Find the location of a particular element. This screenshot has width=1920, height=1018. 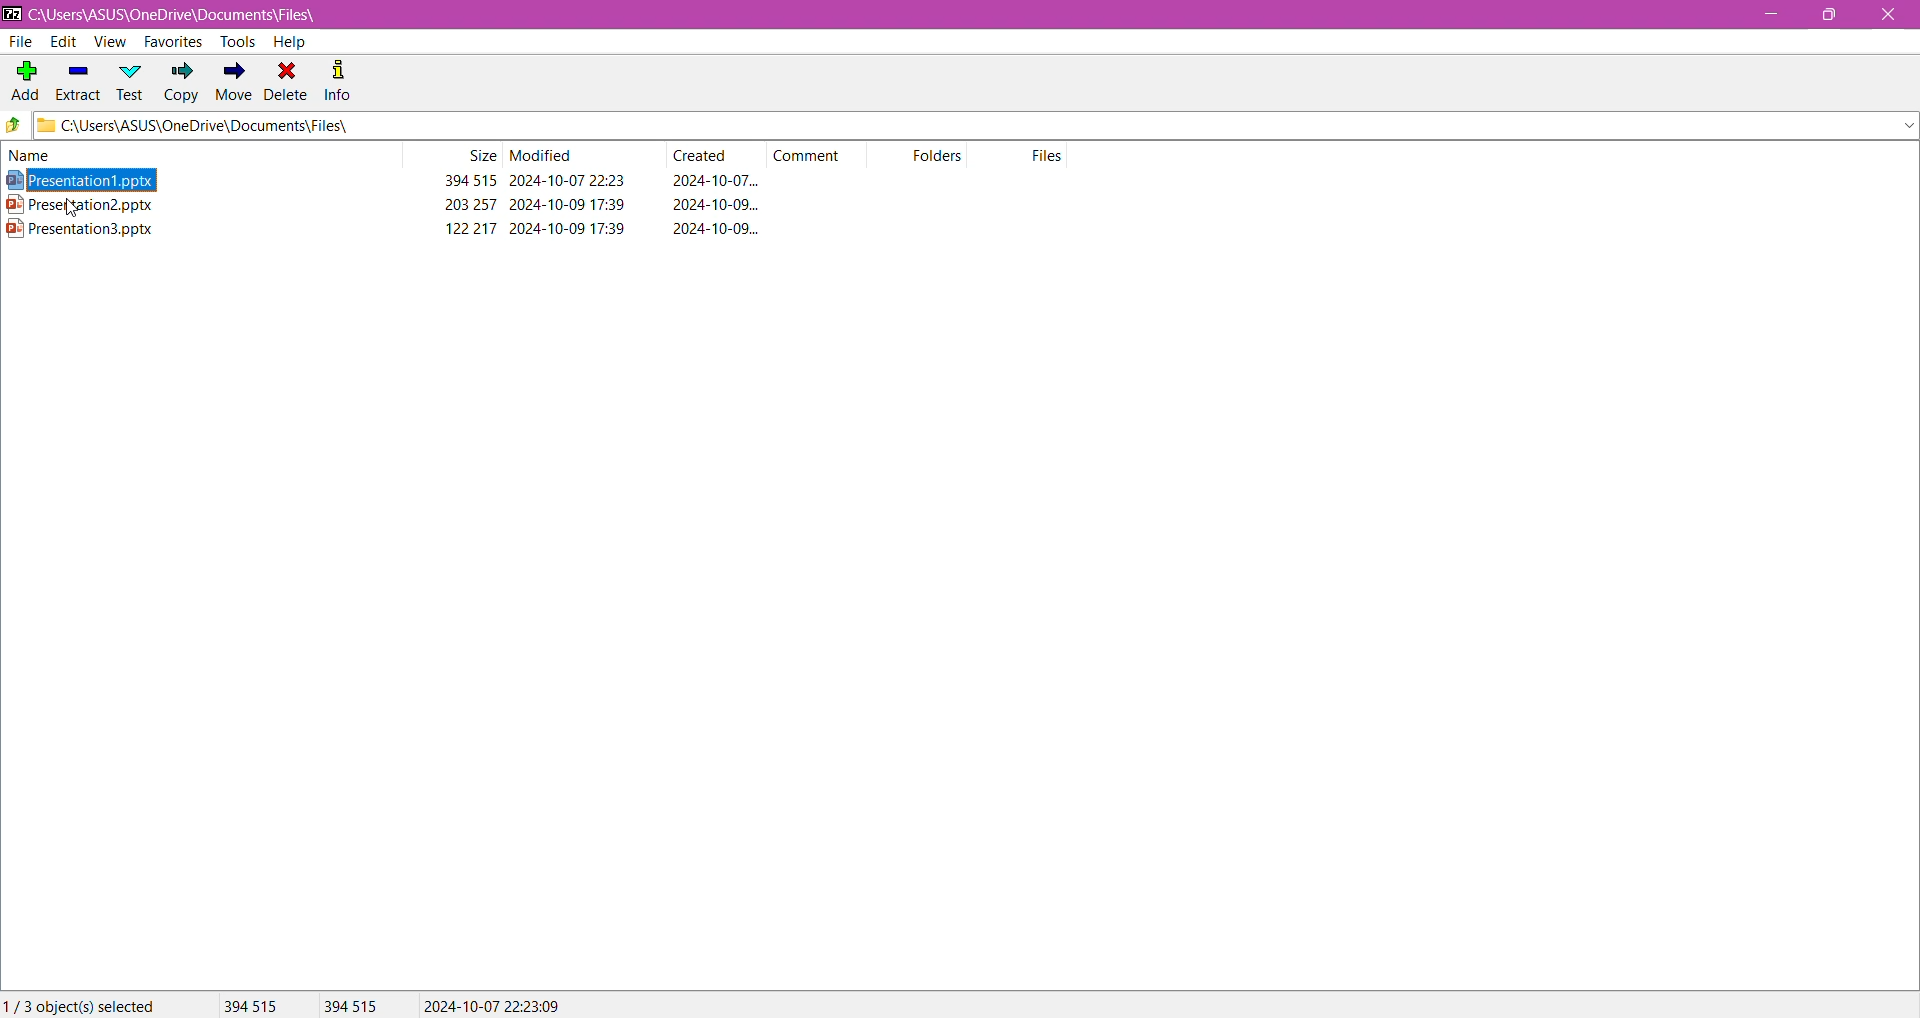

394515 is located at coordinates (351, 1006).